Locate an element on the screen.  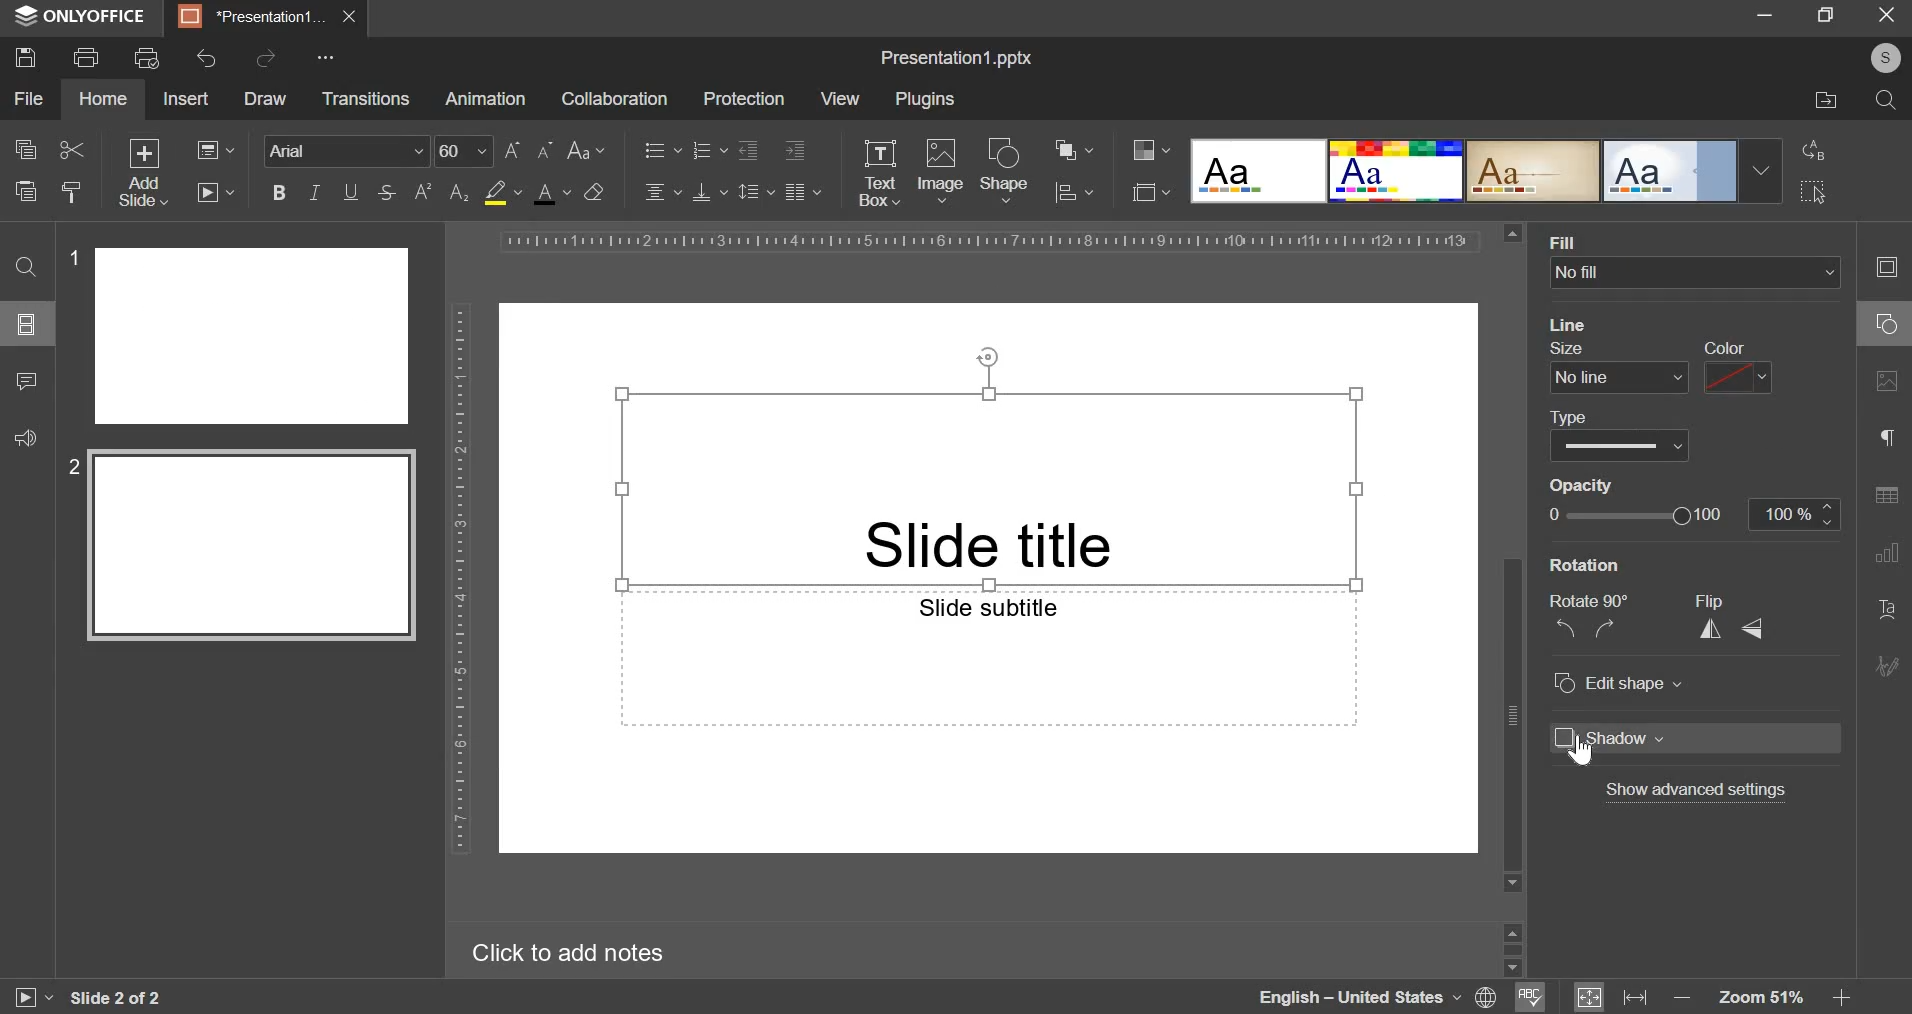
line is located at coordinates (1570, 324).